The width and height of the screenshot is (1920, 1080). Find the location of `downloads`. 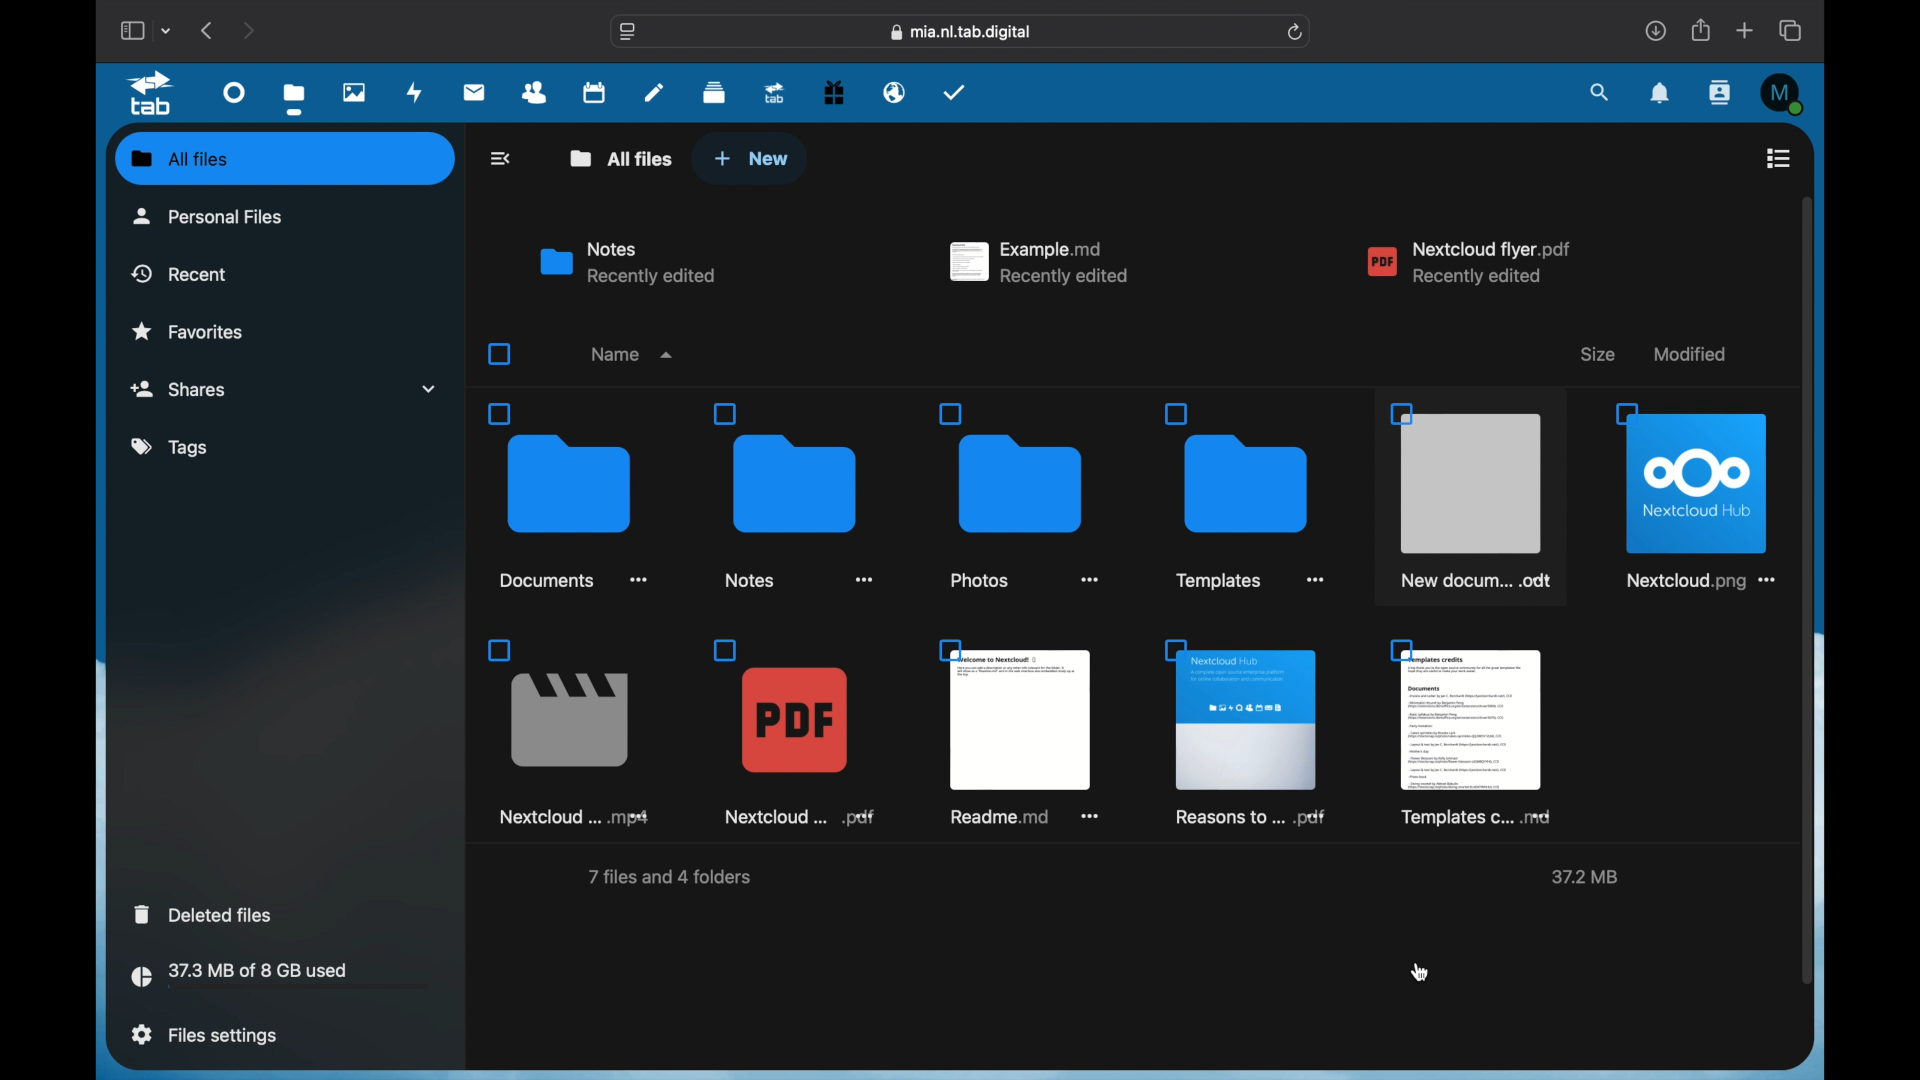

downloads is located at coordinates (1655, 30).